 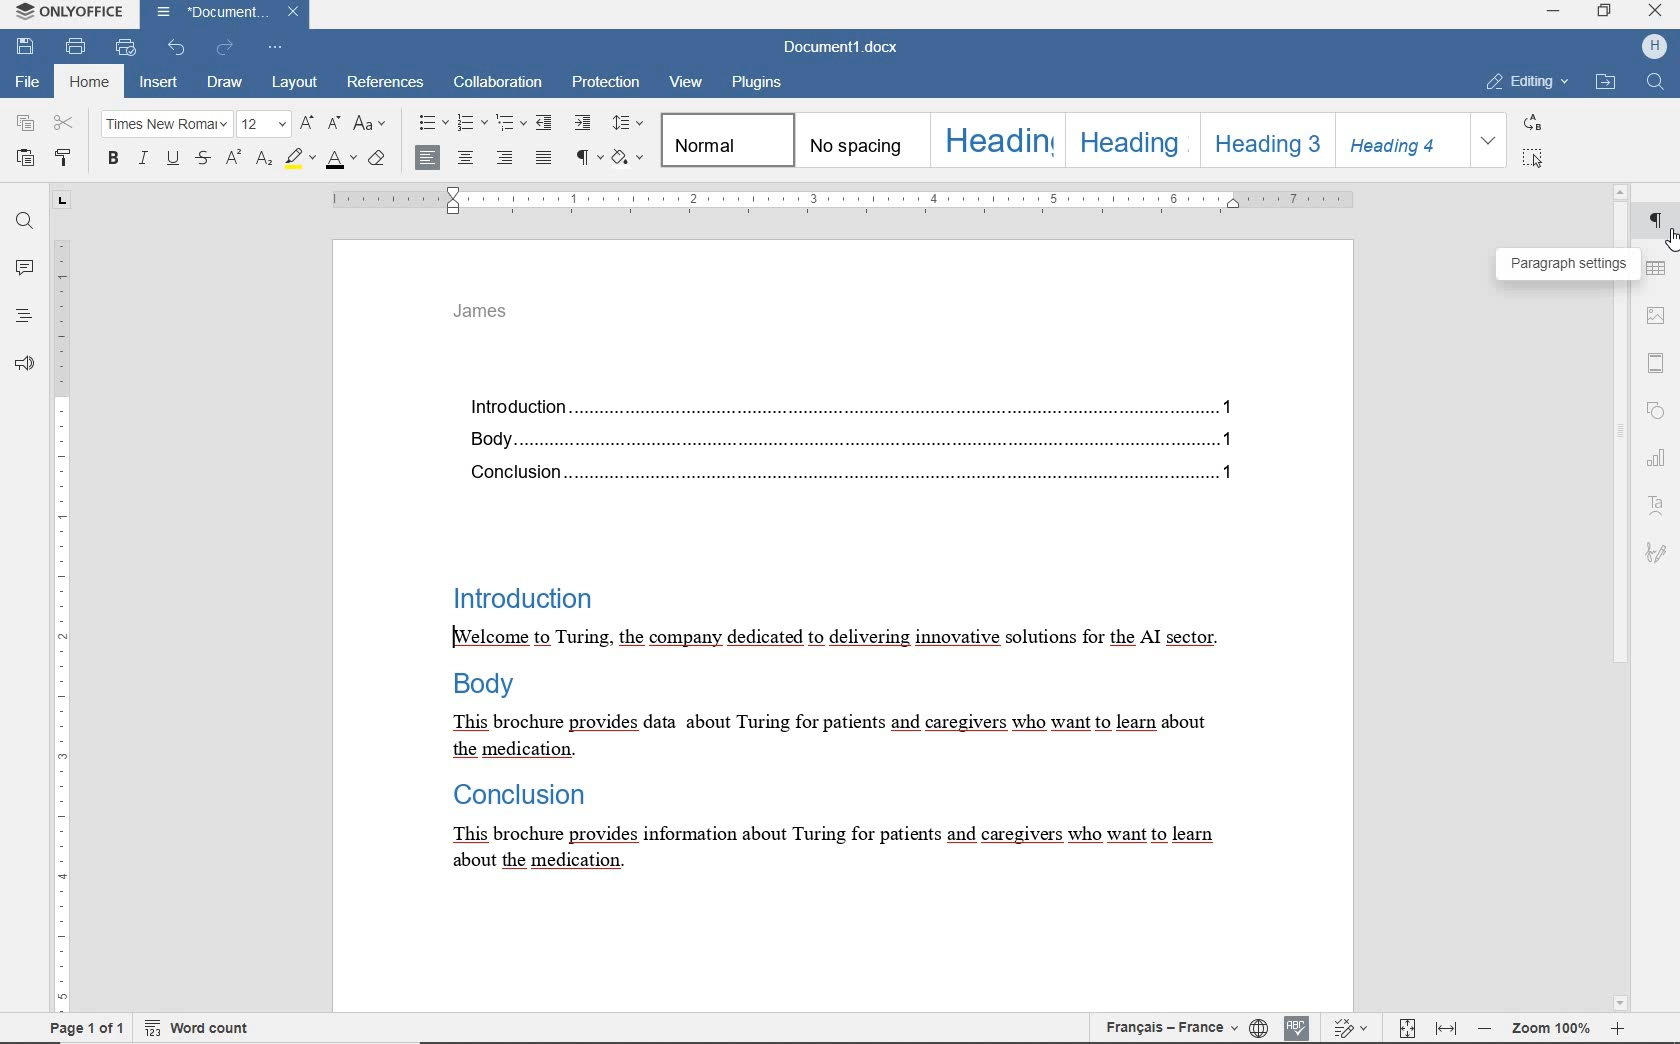 What do you see at coordinates (65, 124) in the screenshot?
I see `cut` at bounding box center [65, 124].